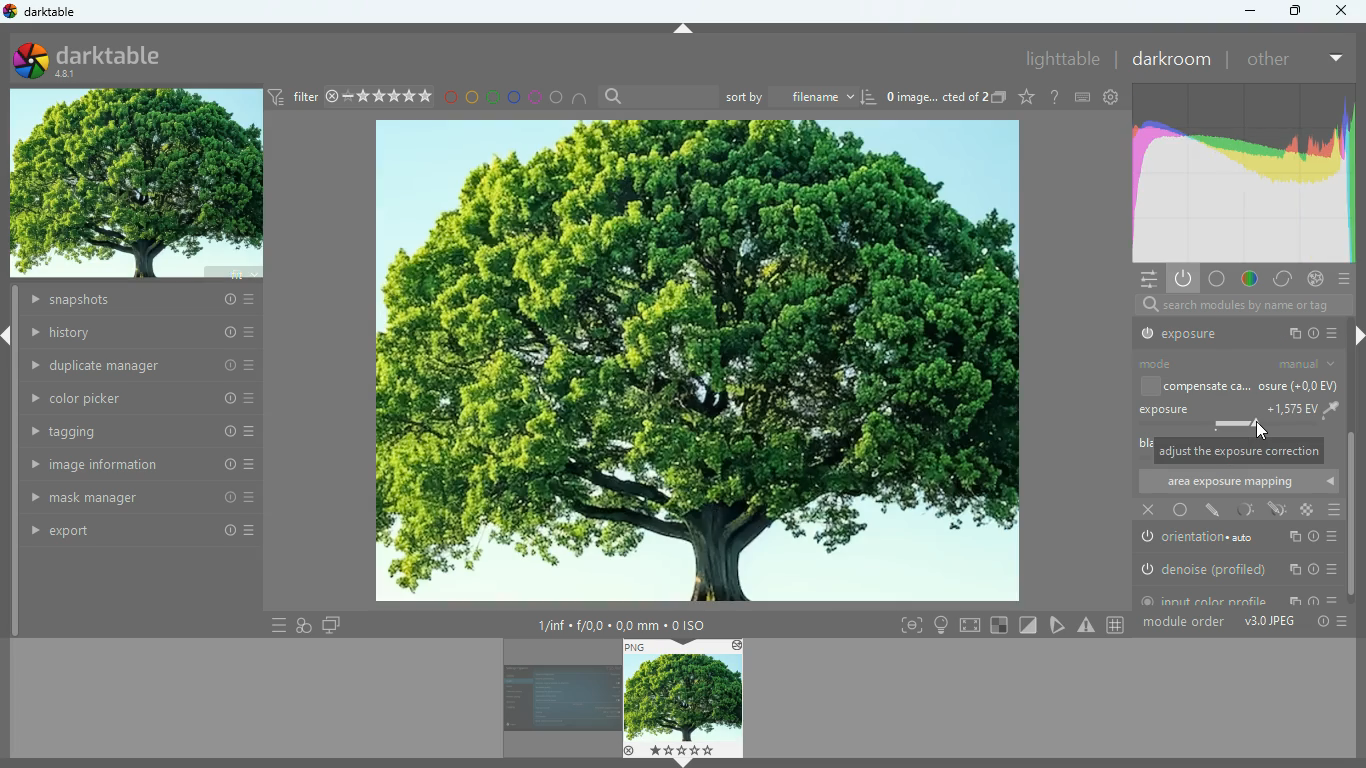 This screenshot has width=1366, height=768. I want to click on edit, so click(1275, 507).